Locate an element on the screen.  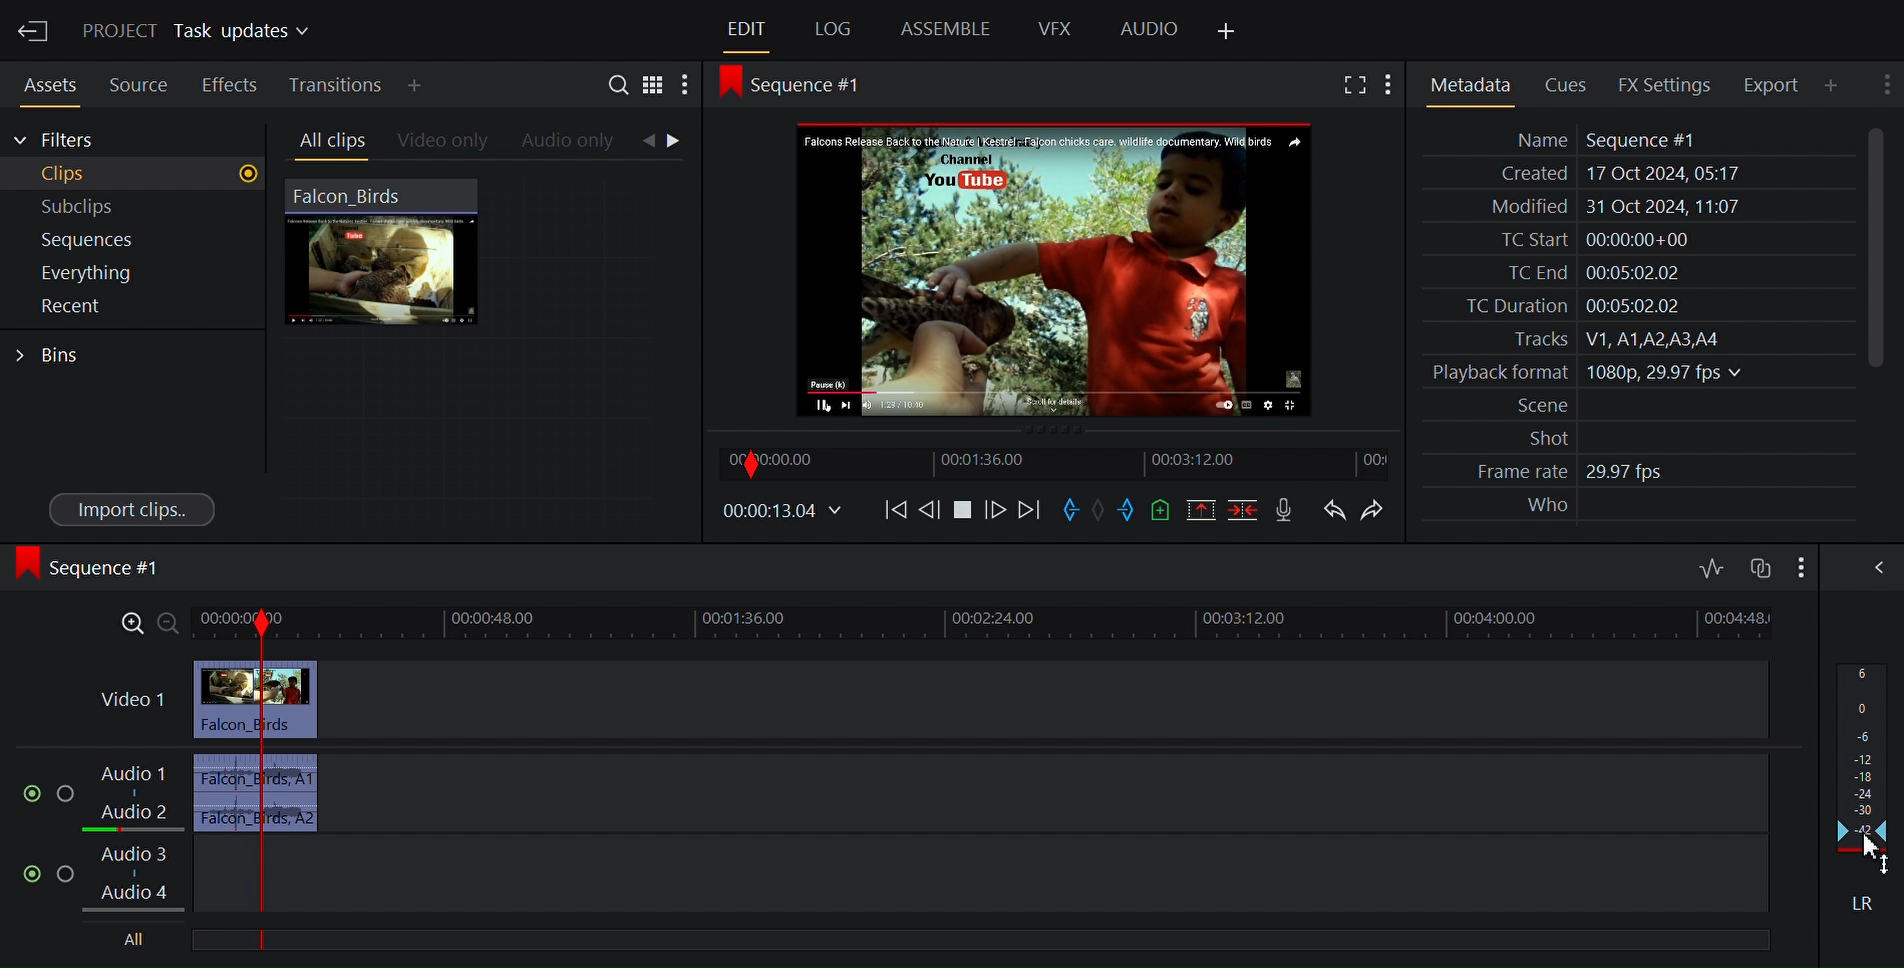
Sequence #1 is located at coordinates (801, 88).